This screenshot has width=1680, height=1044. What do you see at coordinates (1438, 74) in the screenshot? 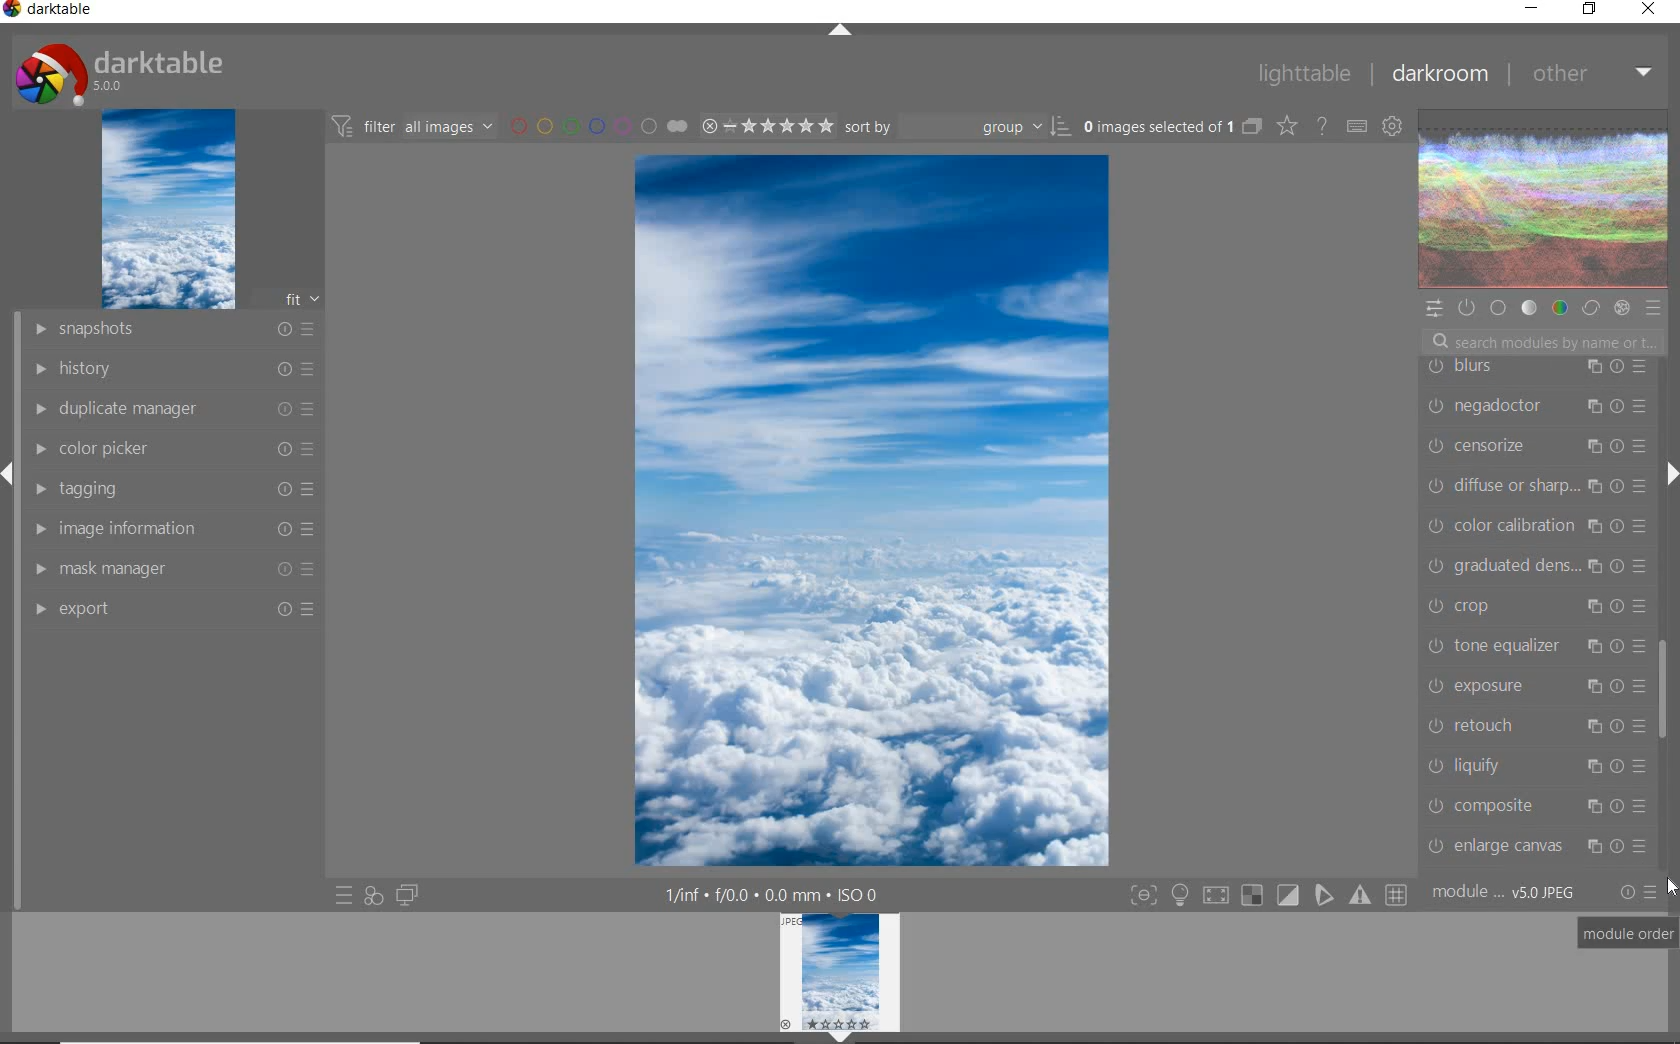
I see `DARKROOM` at bounding box center [1438, 74].